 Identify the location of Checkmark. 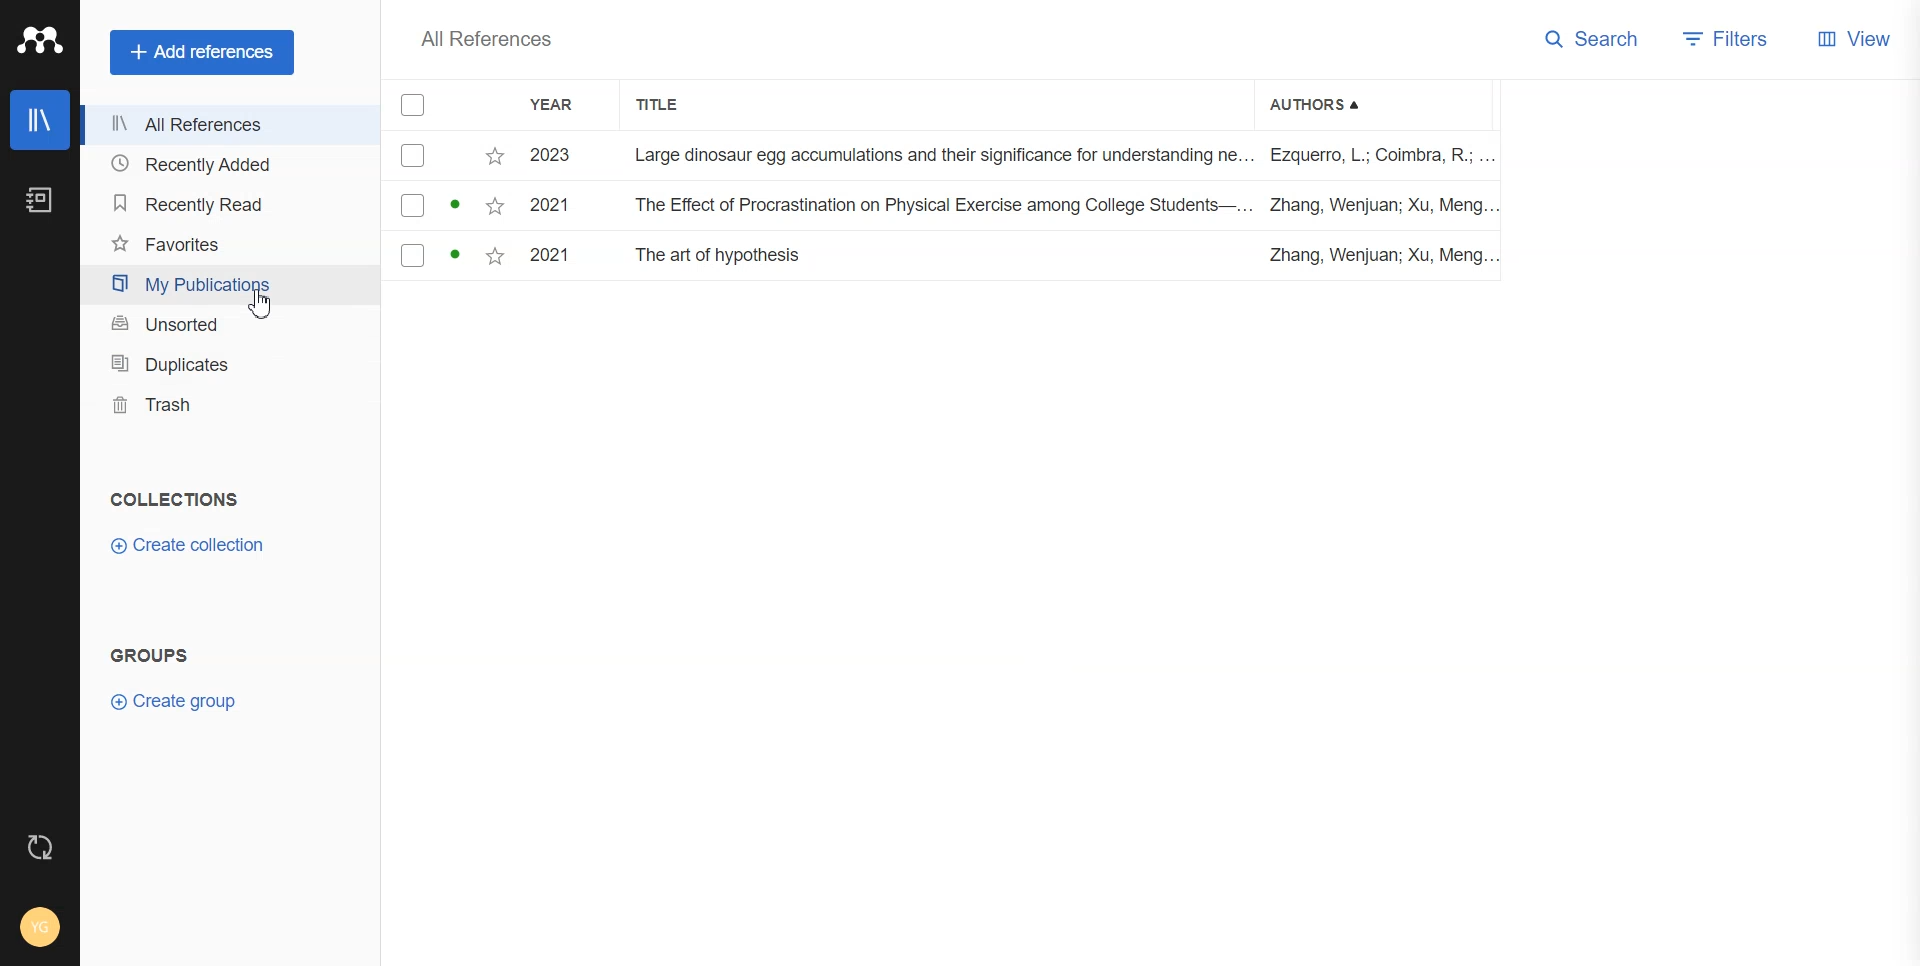
(413, 156).